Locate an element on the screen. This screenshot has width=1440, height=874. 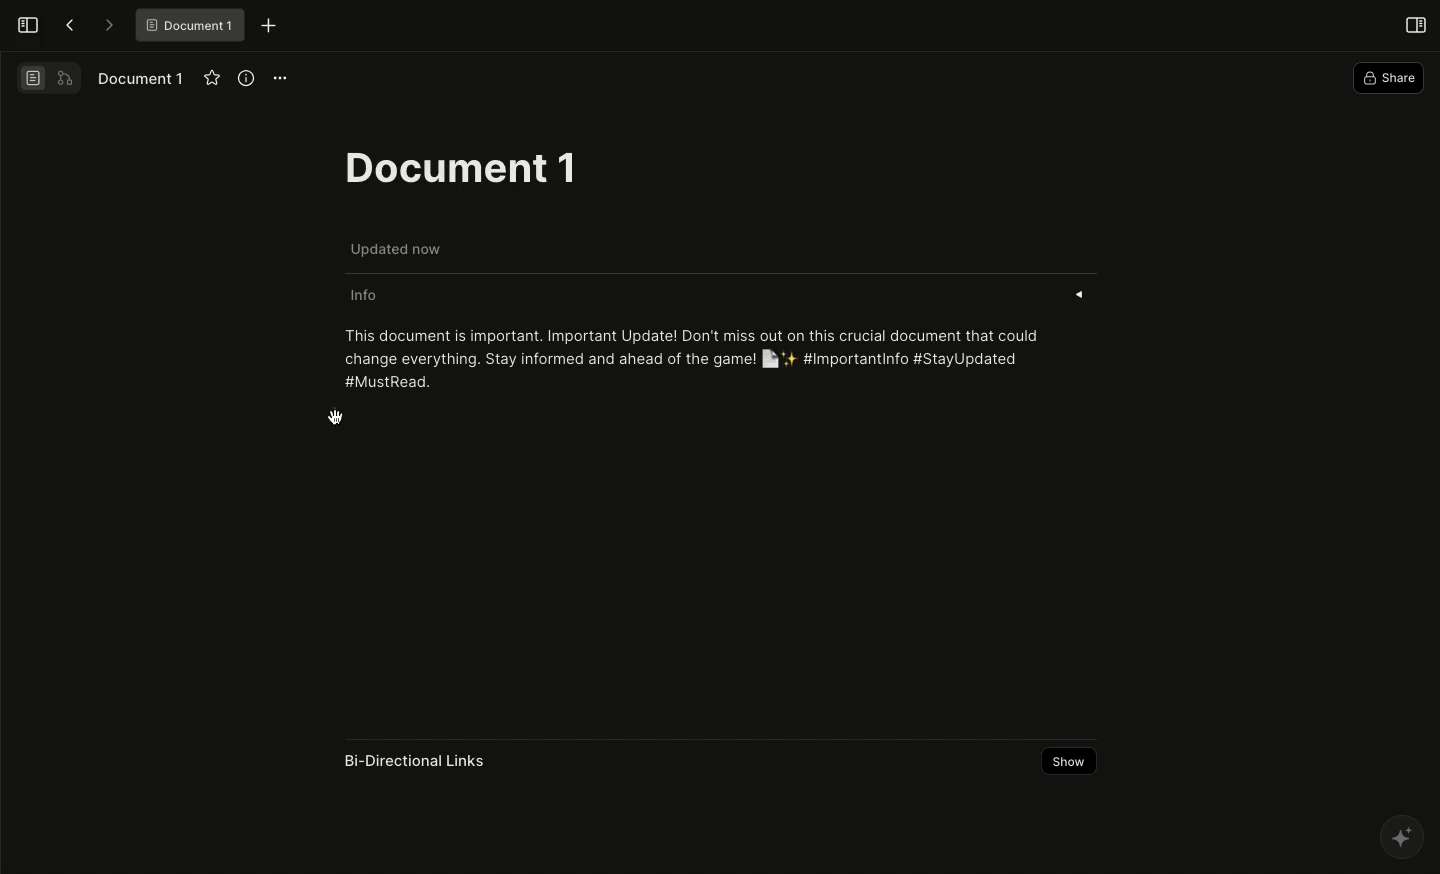
New tab is located at coordinates (269, 27).